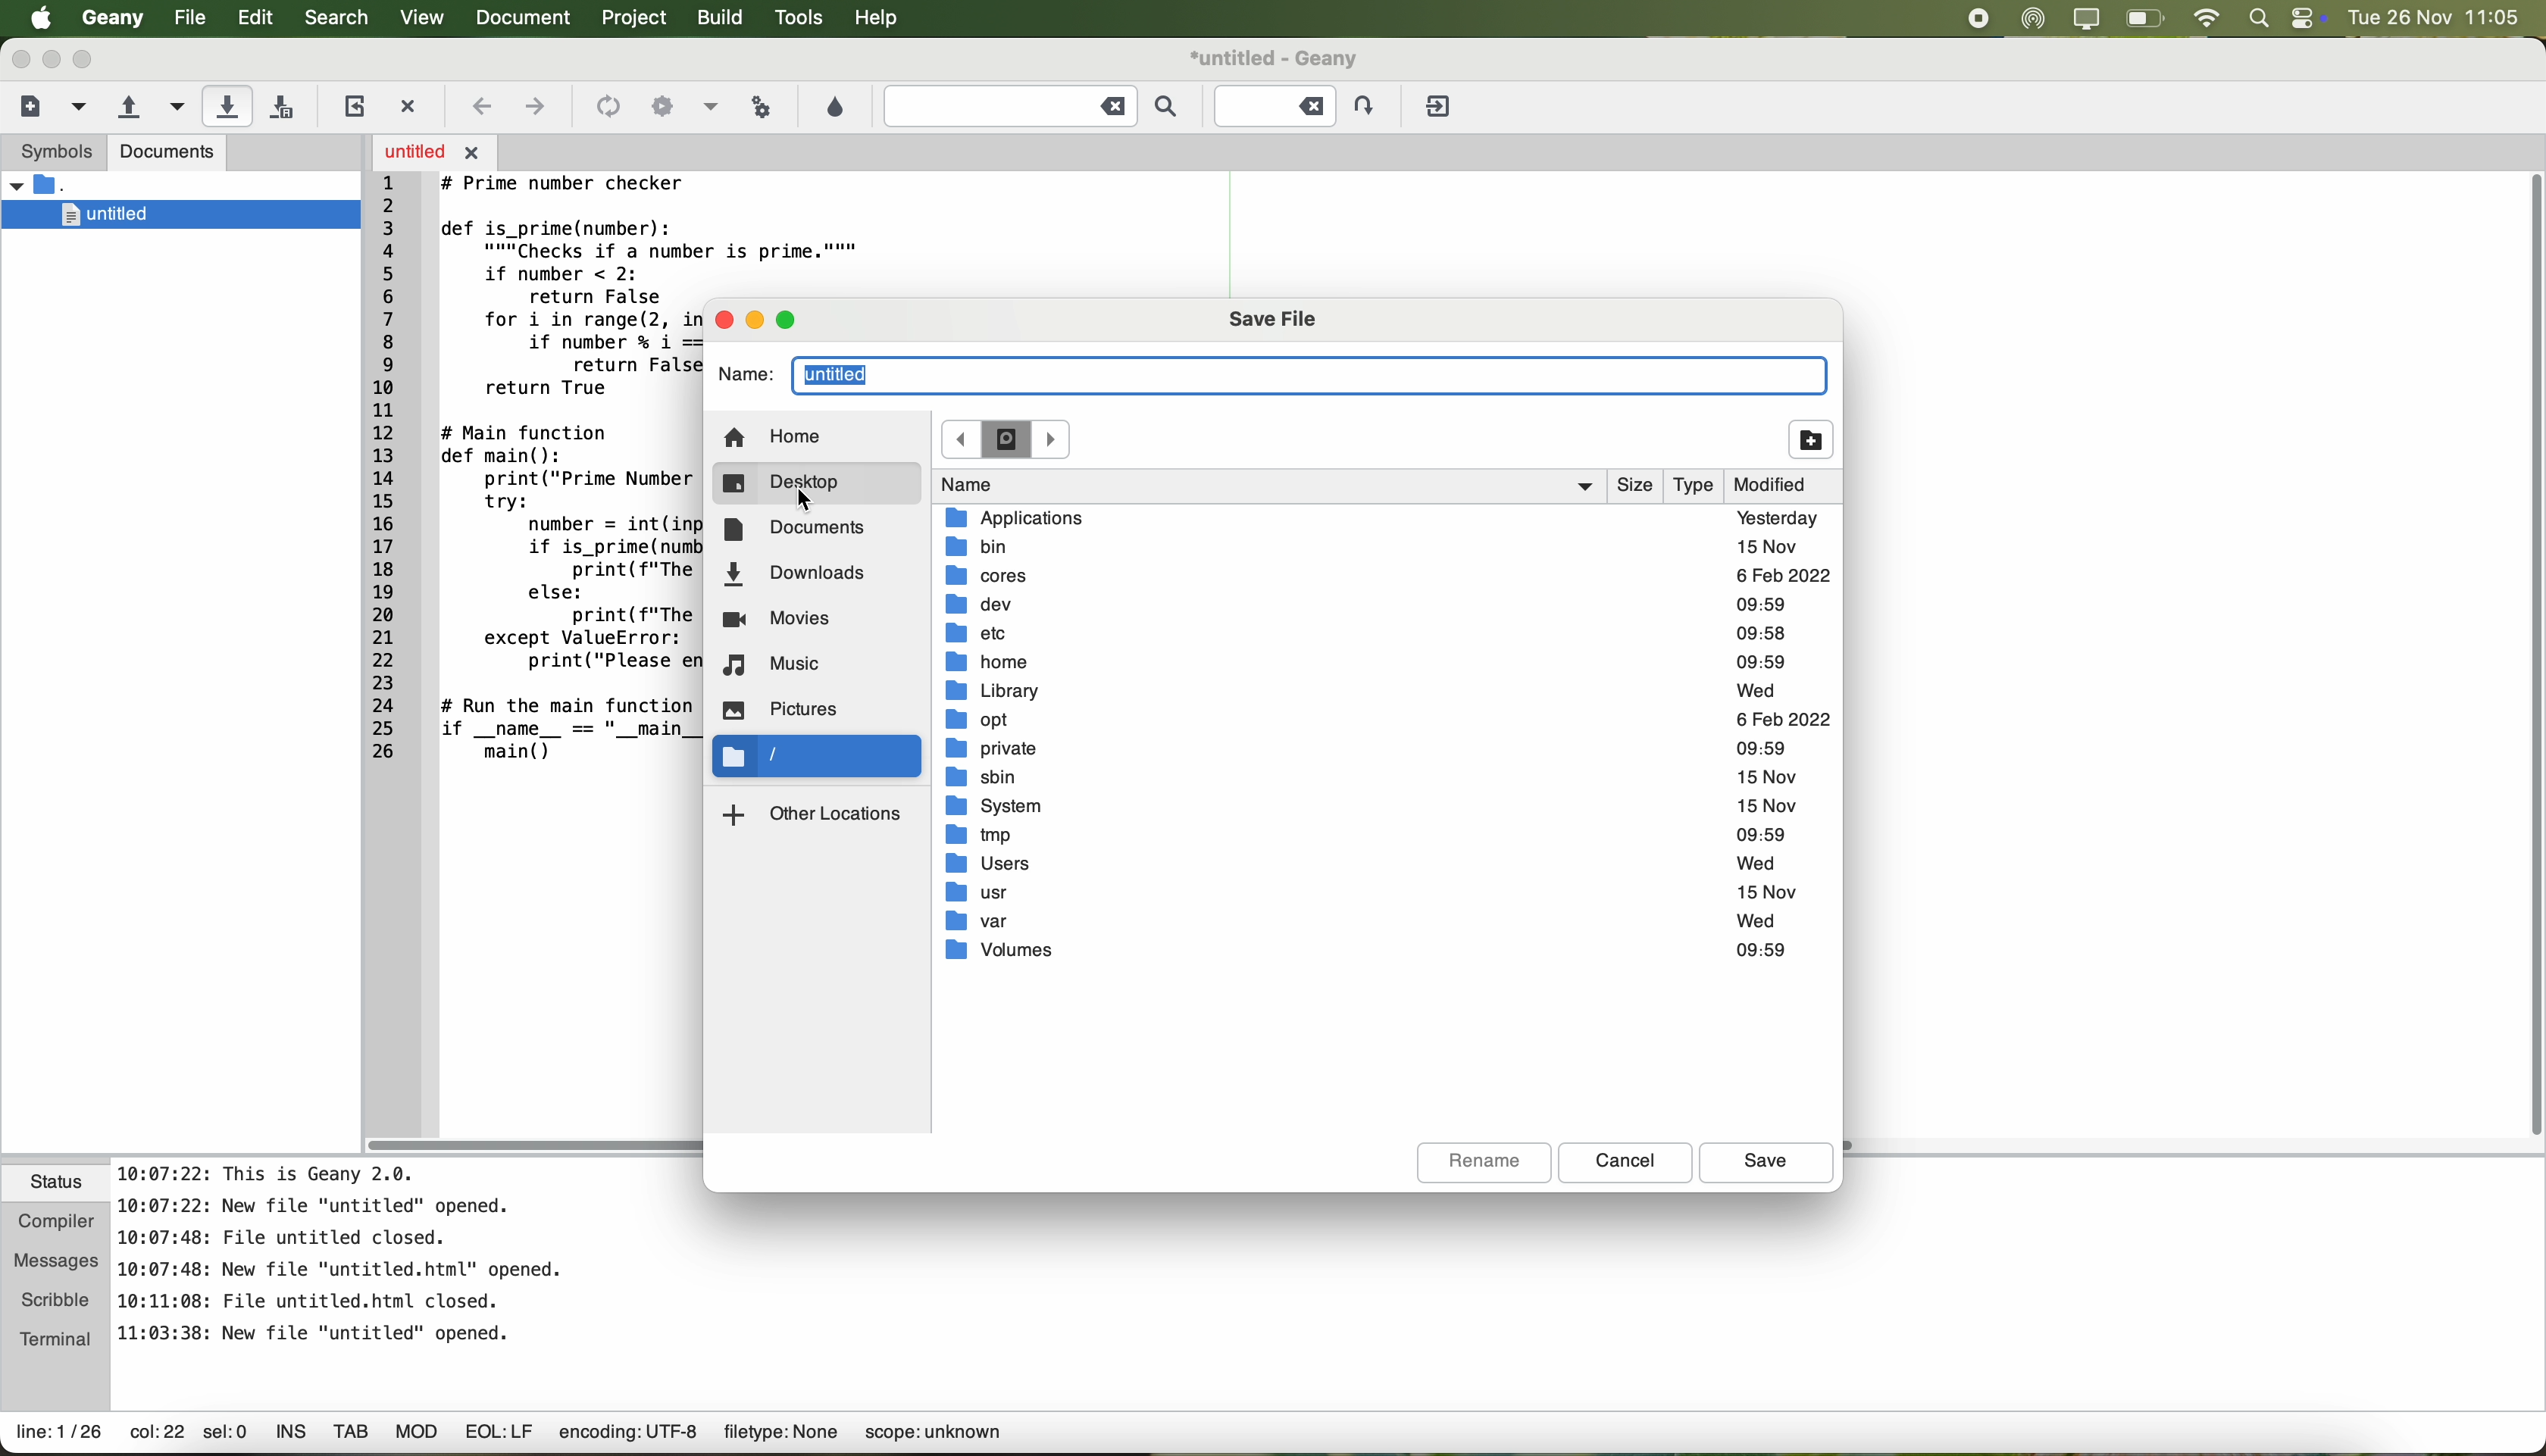 Image resolution: width=2546 pixels, height=1456 pixels. I want to click on status, so click(57, 1184).